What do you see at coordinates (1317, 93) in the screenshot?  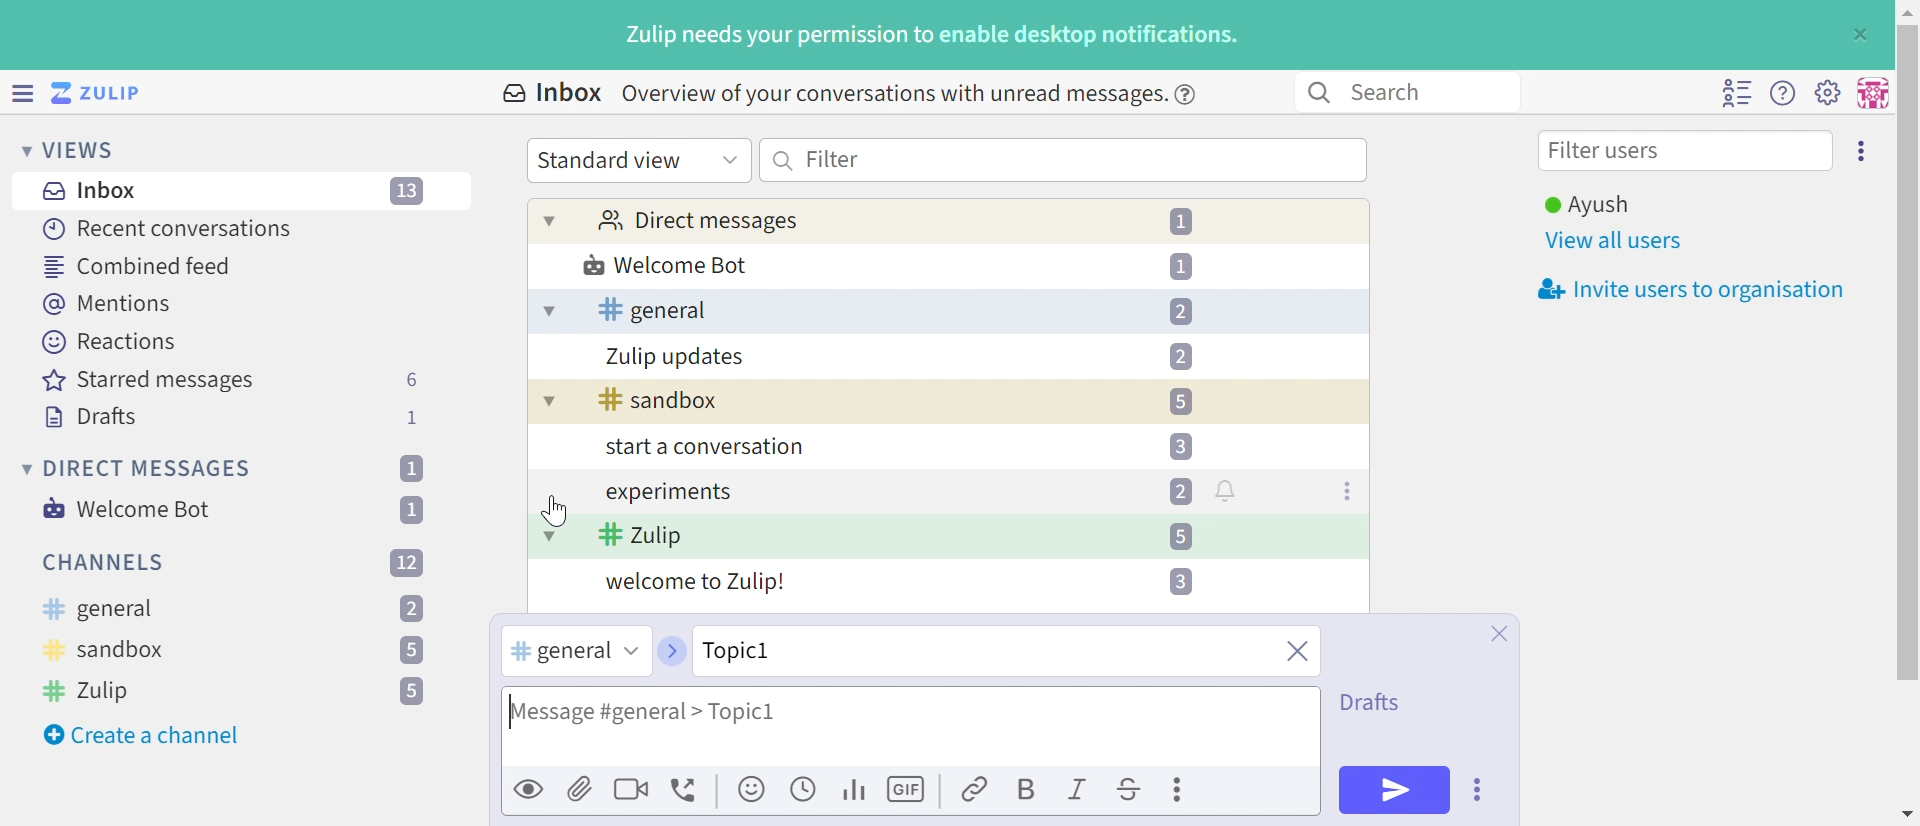 I see `Search` at bounding box center [1317, 93].